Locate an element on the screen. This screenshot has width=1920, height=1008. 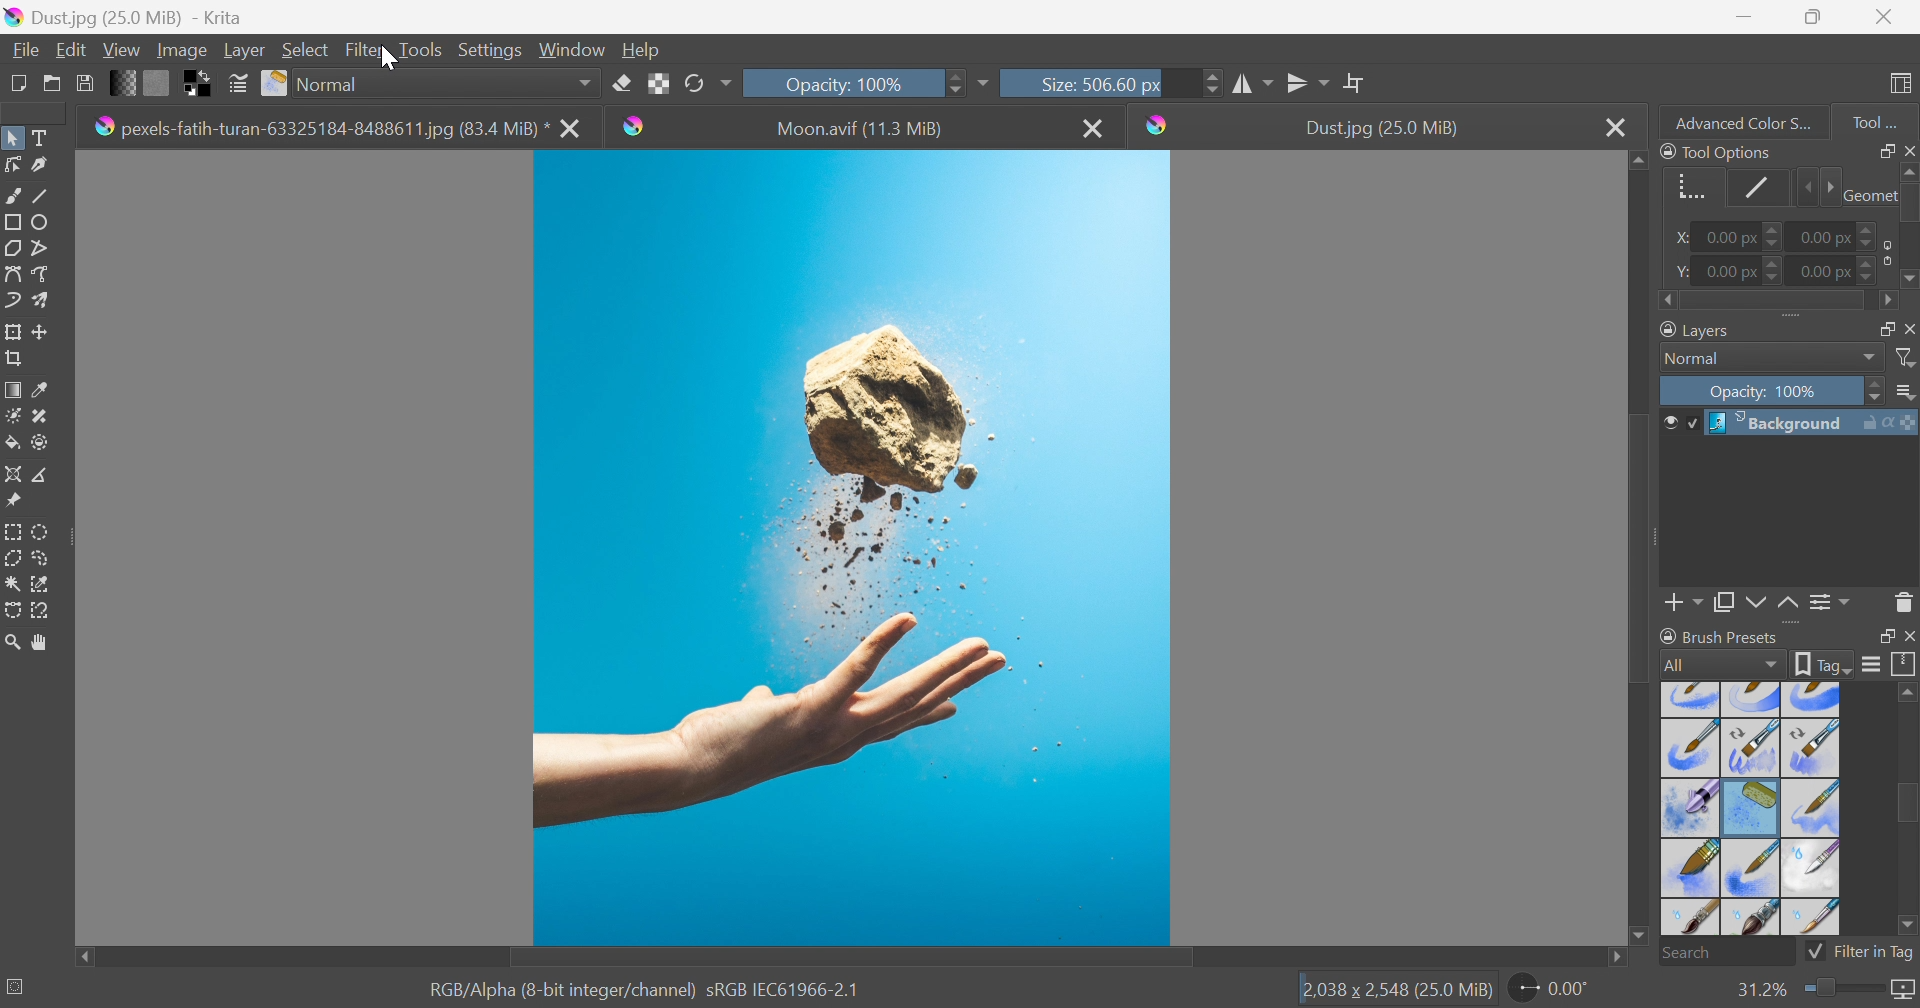
Edit is located at coordinates (70, 49).